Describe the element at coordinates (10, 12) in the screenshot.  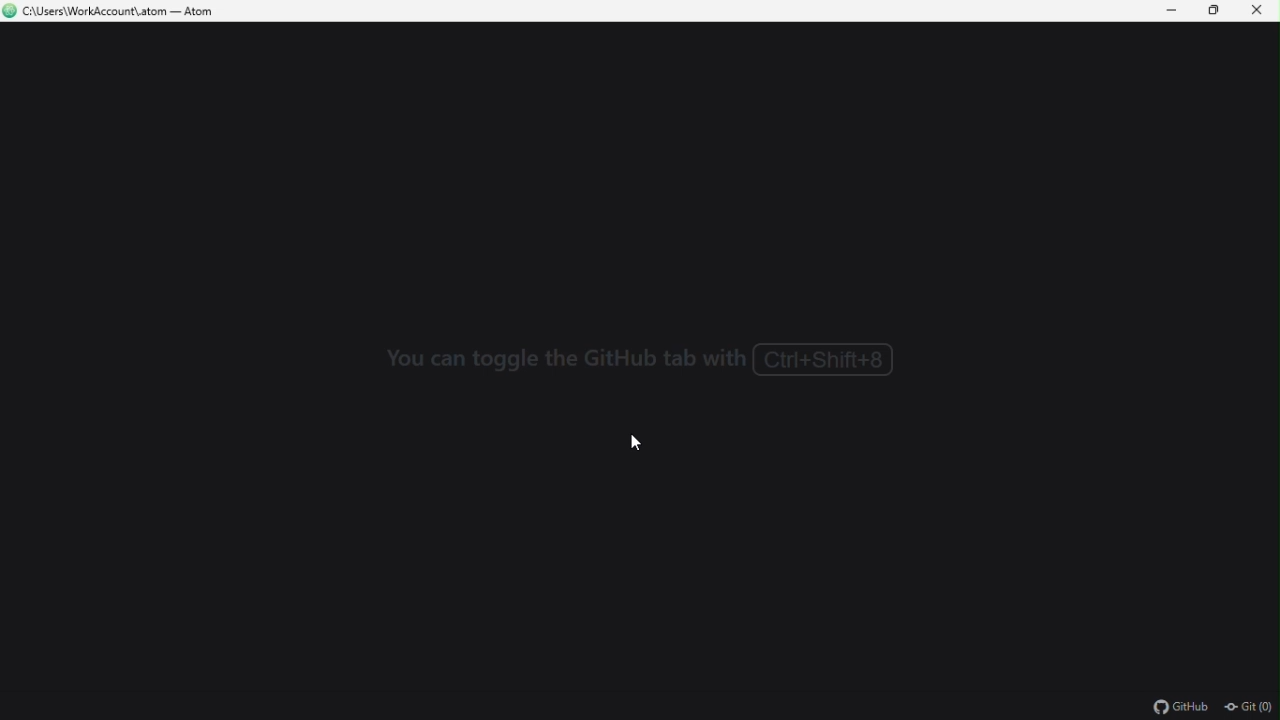
I see `atom logo` at that location.